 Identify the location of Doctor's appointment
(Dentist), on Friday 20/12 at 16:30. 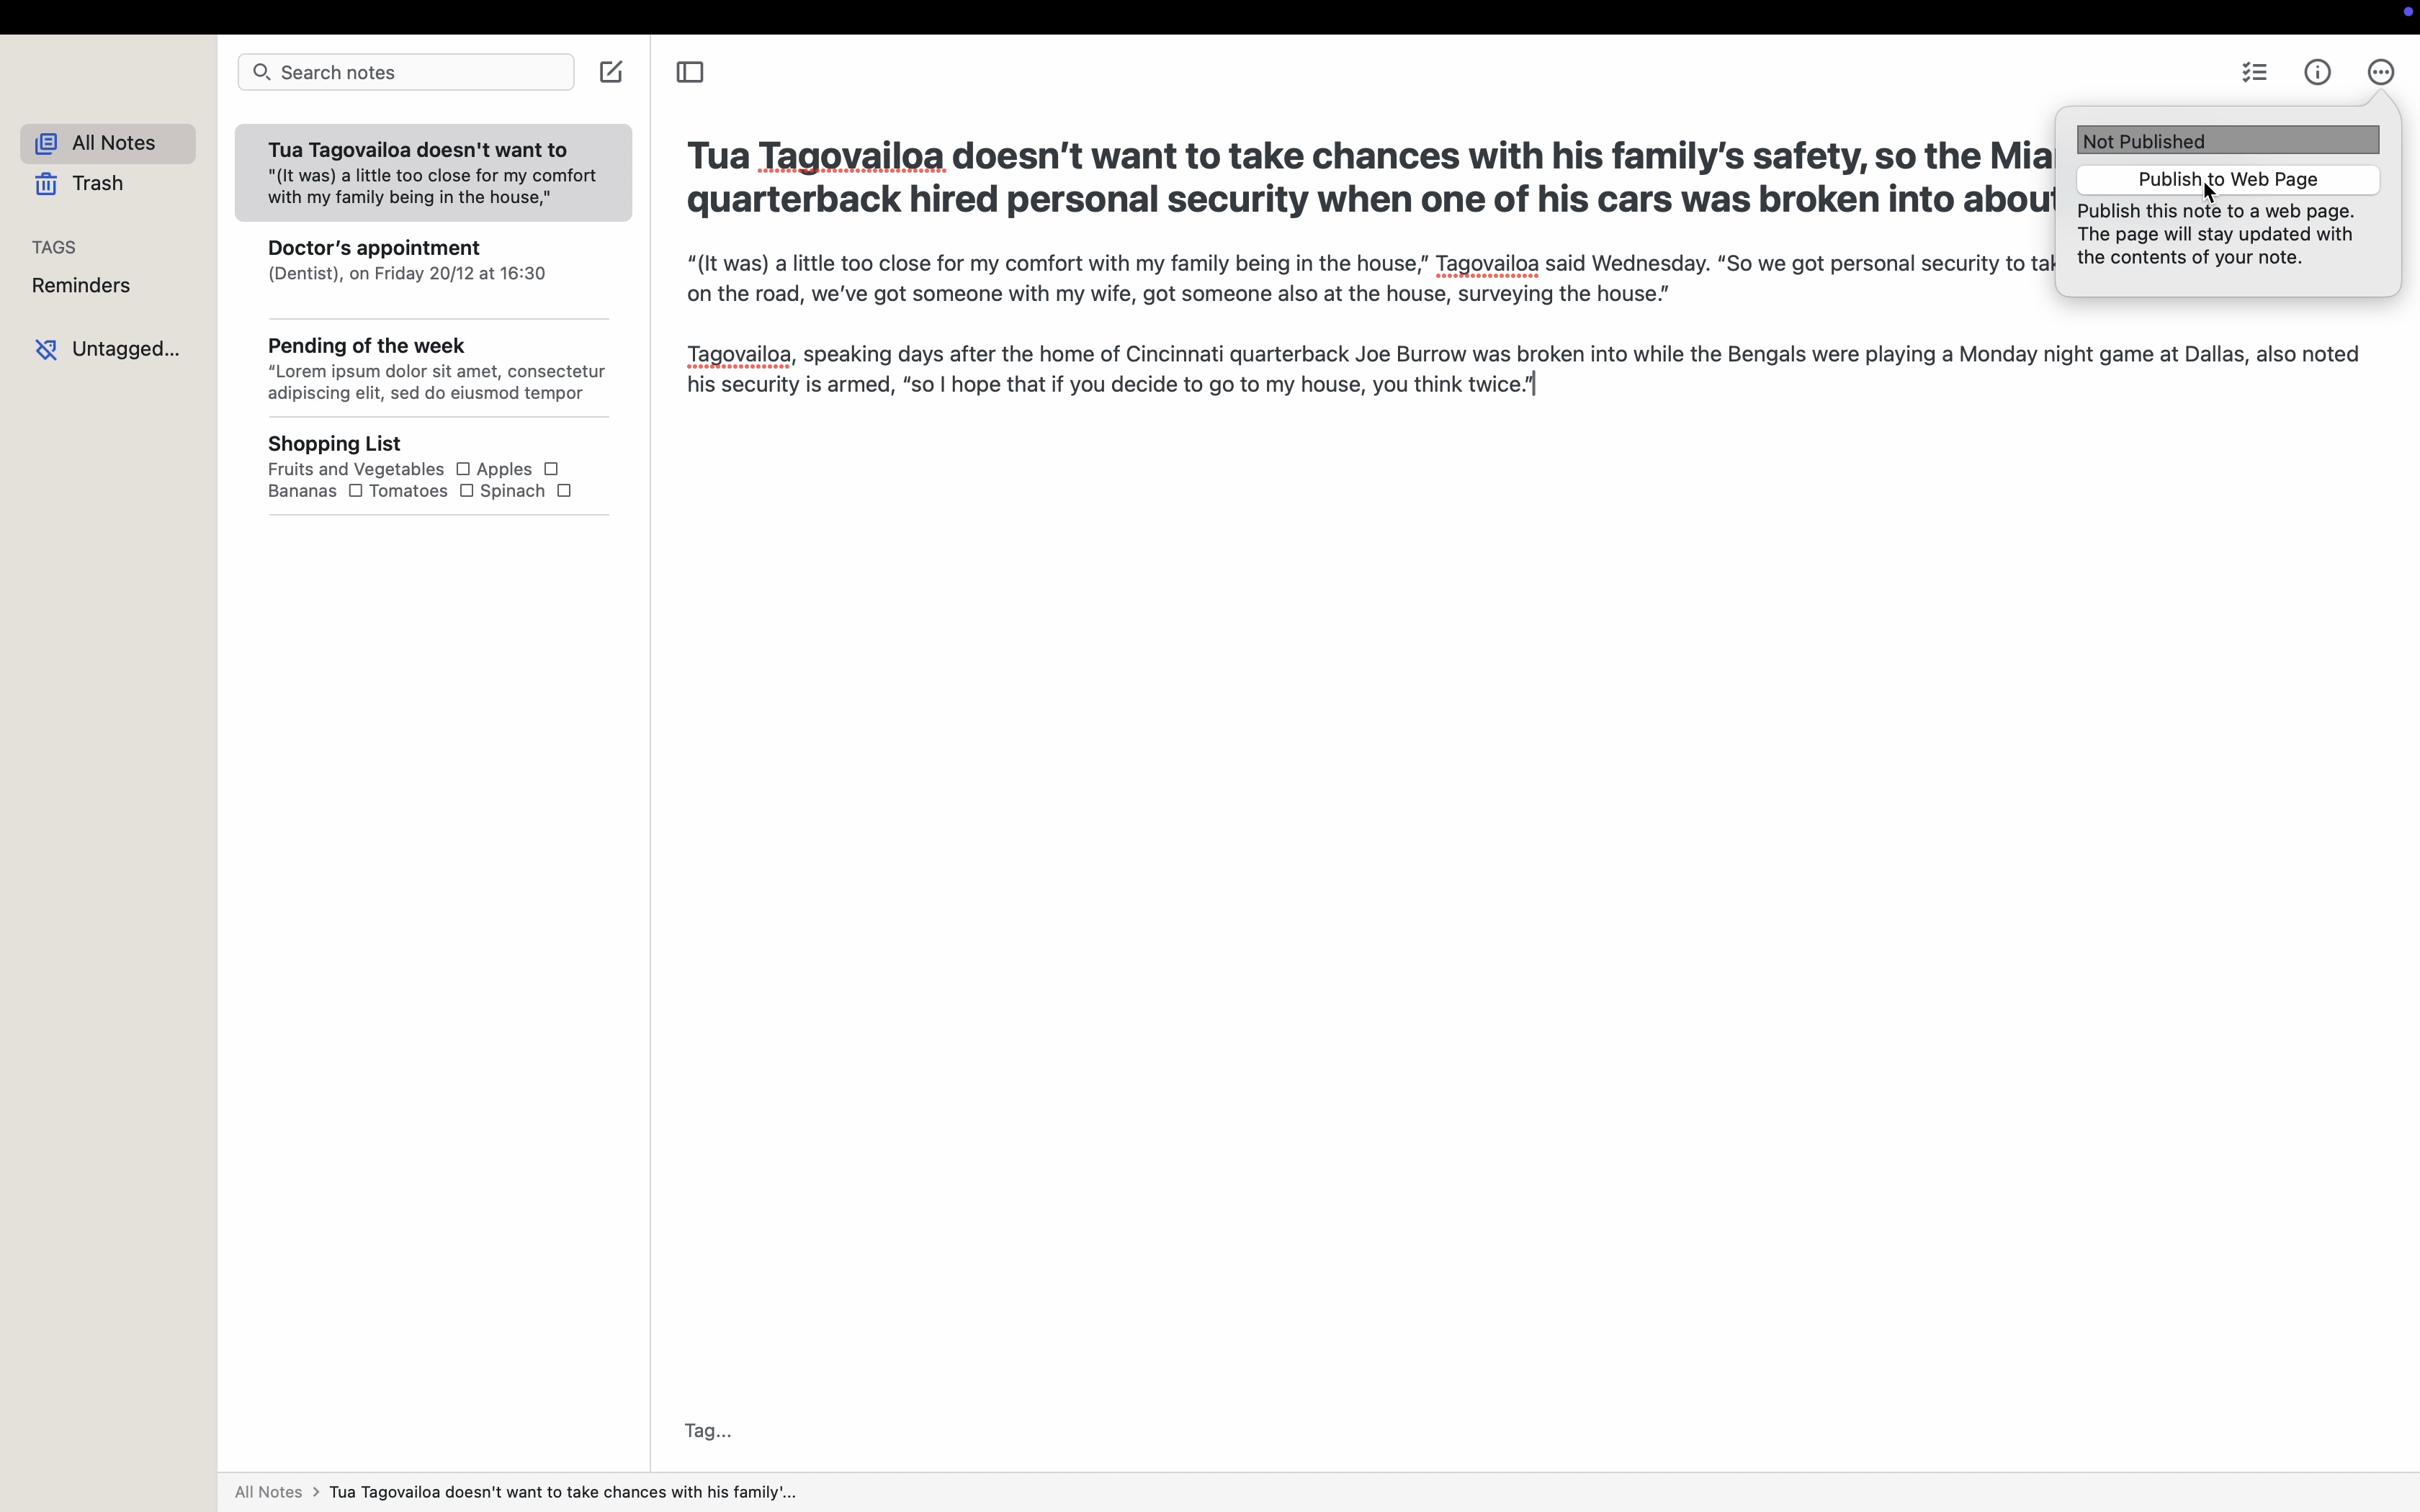
(437, 271).